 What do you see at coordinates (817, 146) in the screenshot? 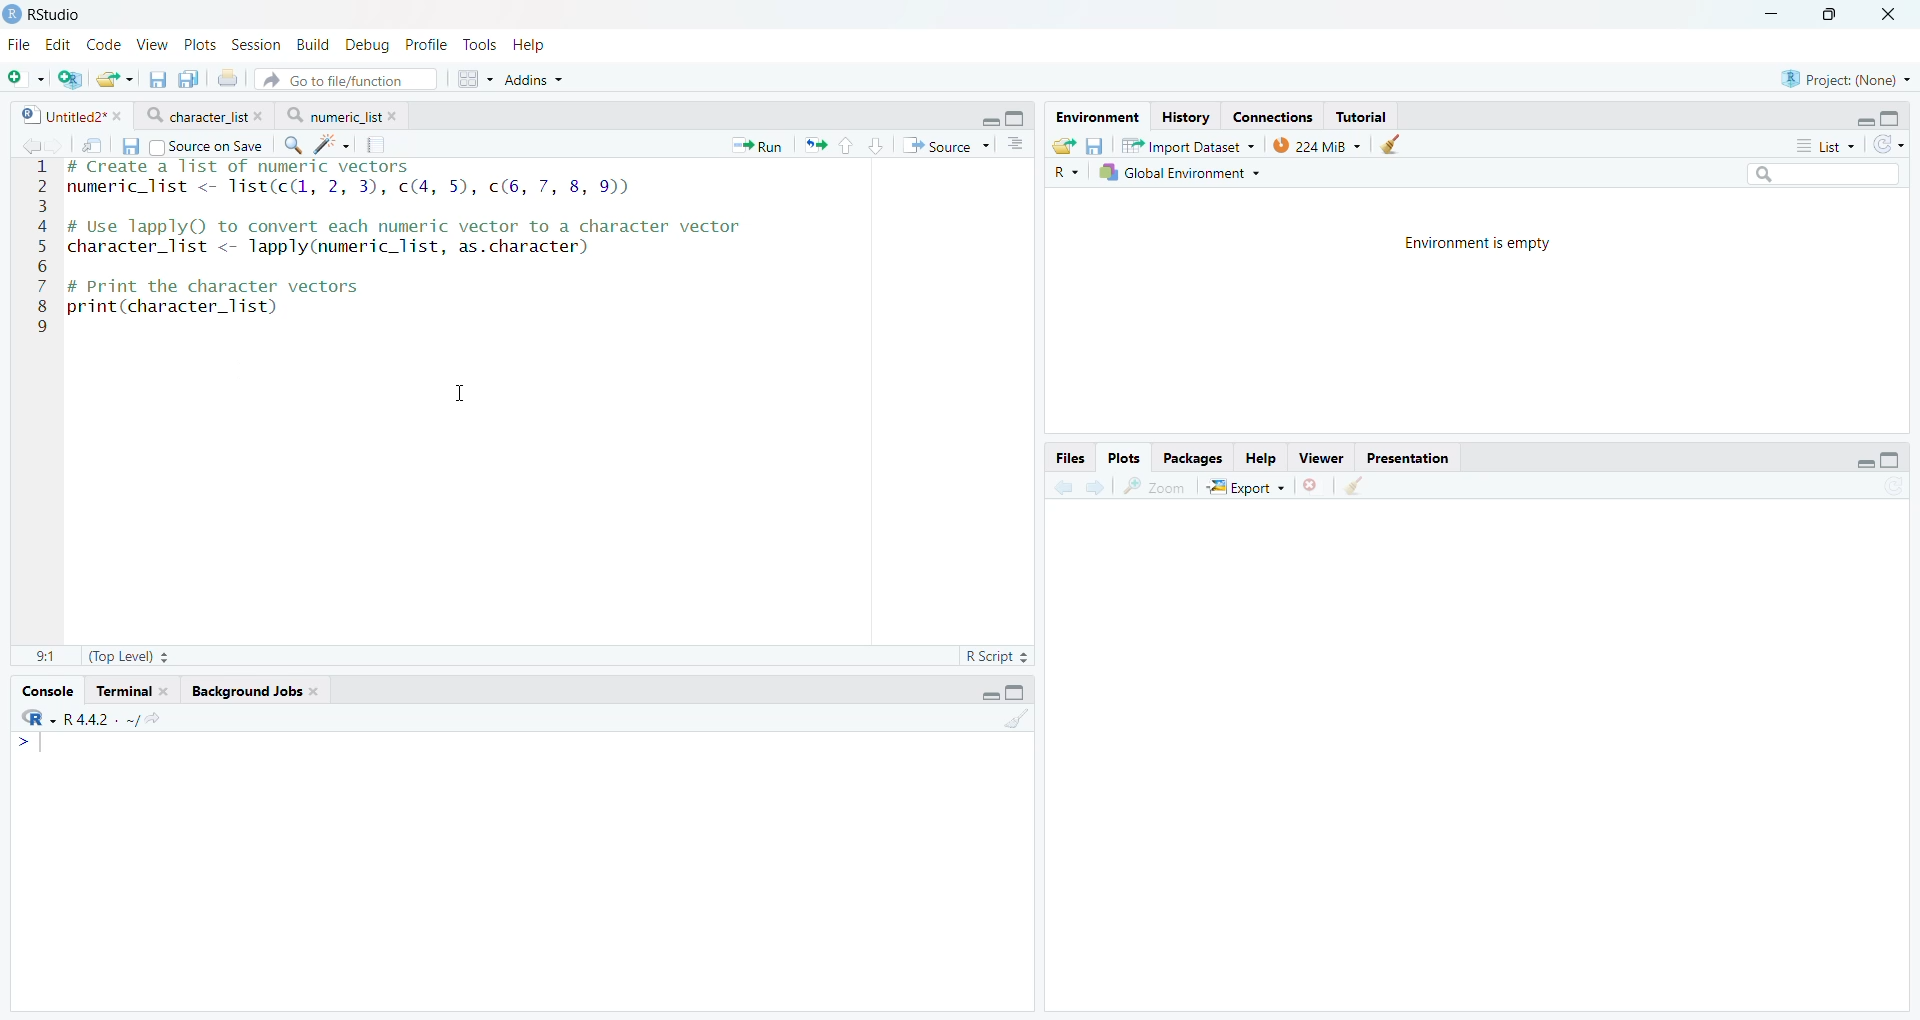
I see `Re-run previous code section` at bounding box center [817, 146].